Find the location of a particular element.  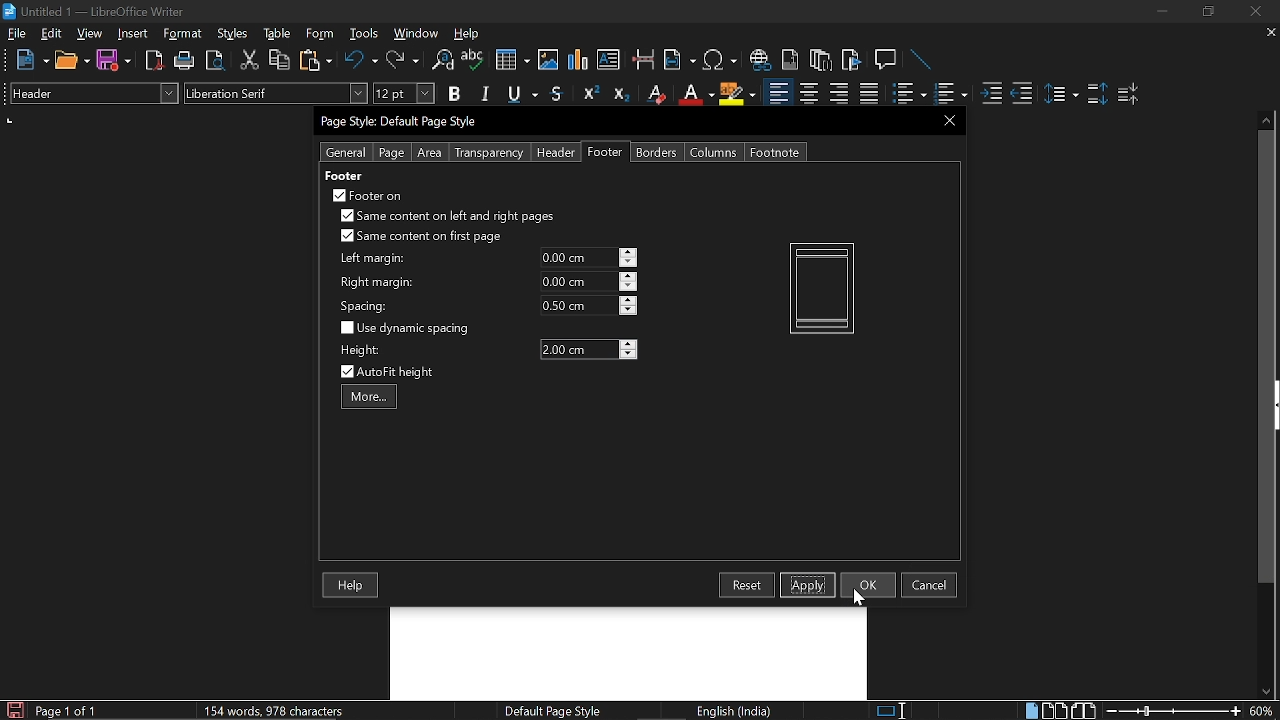

units is located at coordinates (11, 121).